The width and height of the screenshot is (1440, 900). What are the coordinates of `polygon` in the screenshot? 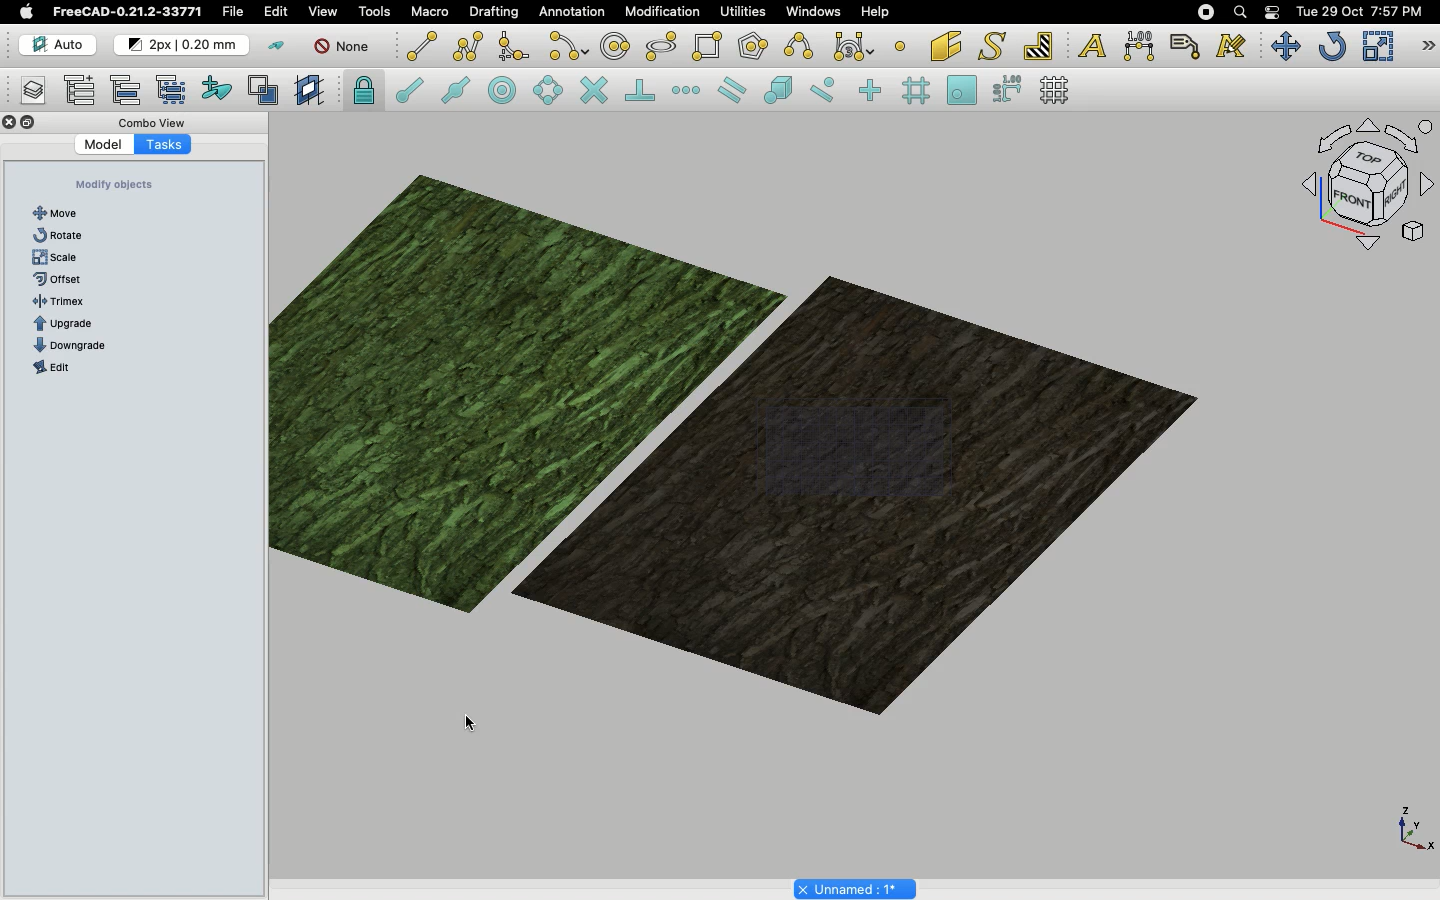 It's located at (662, 47).